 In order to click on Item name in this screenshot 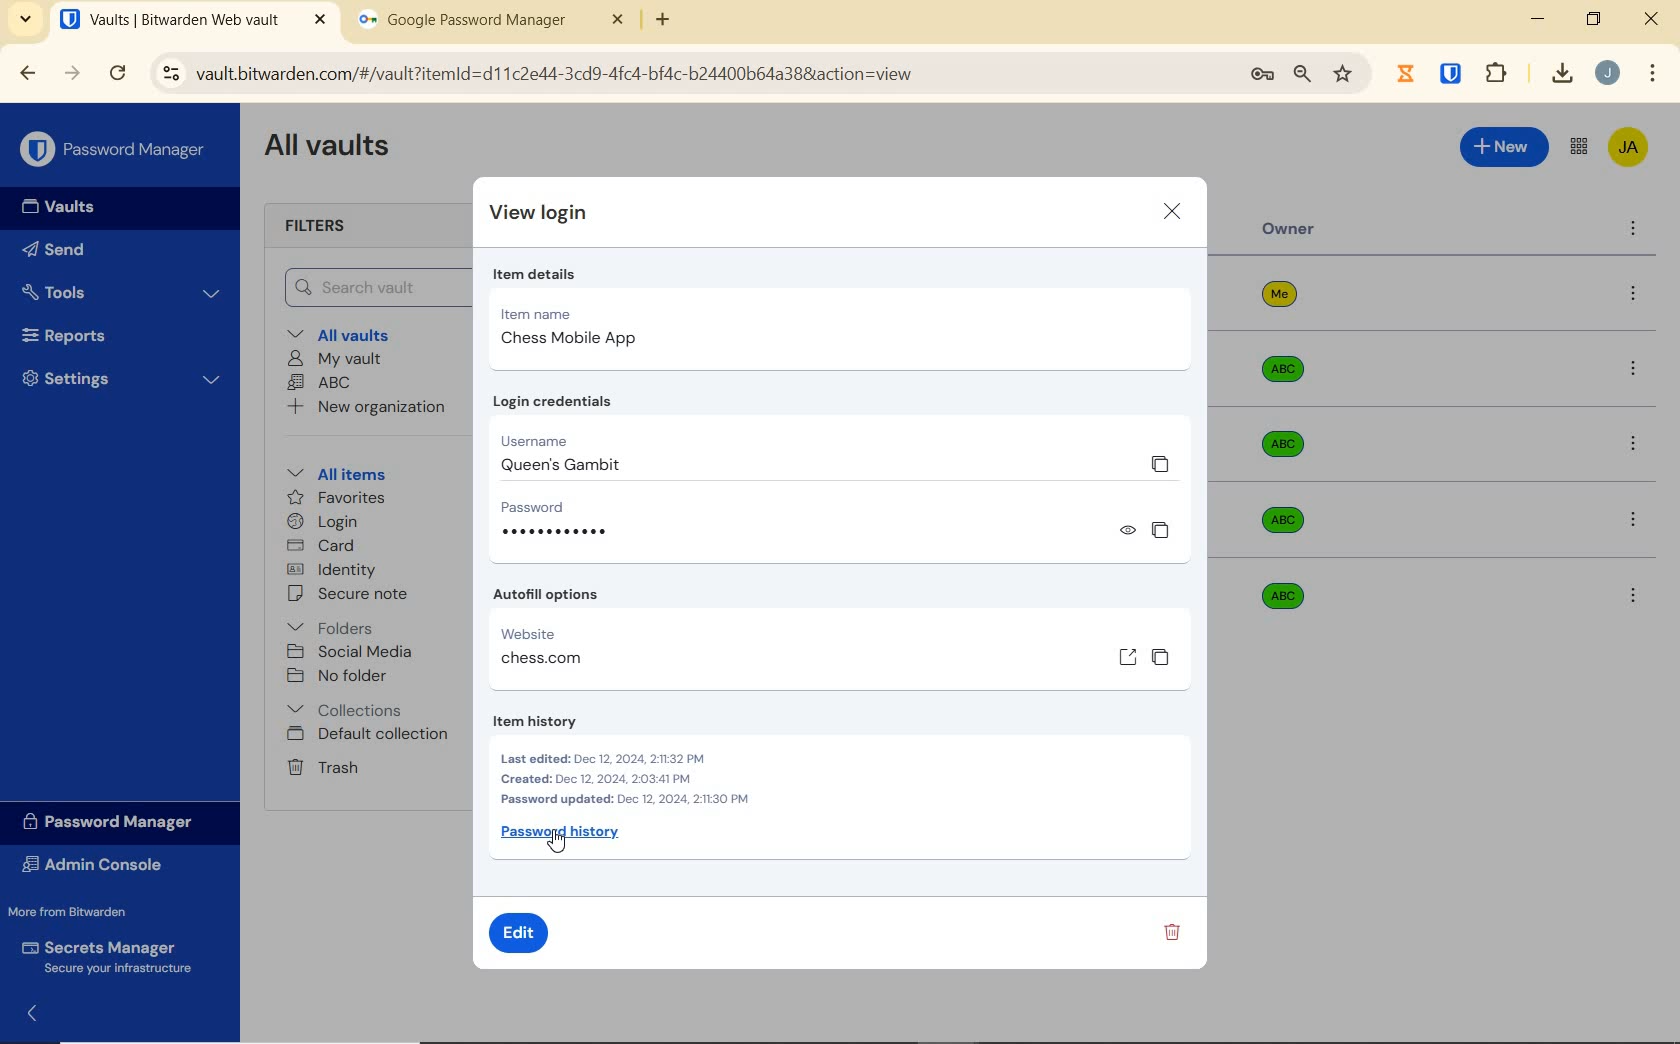, I will do `click(549, 313)`.